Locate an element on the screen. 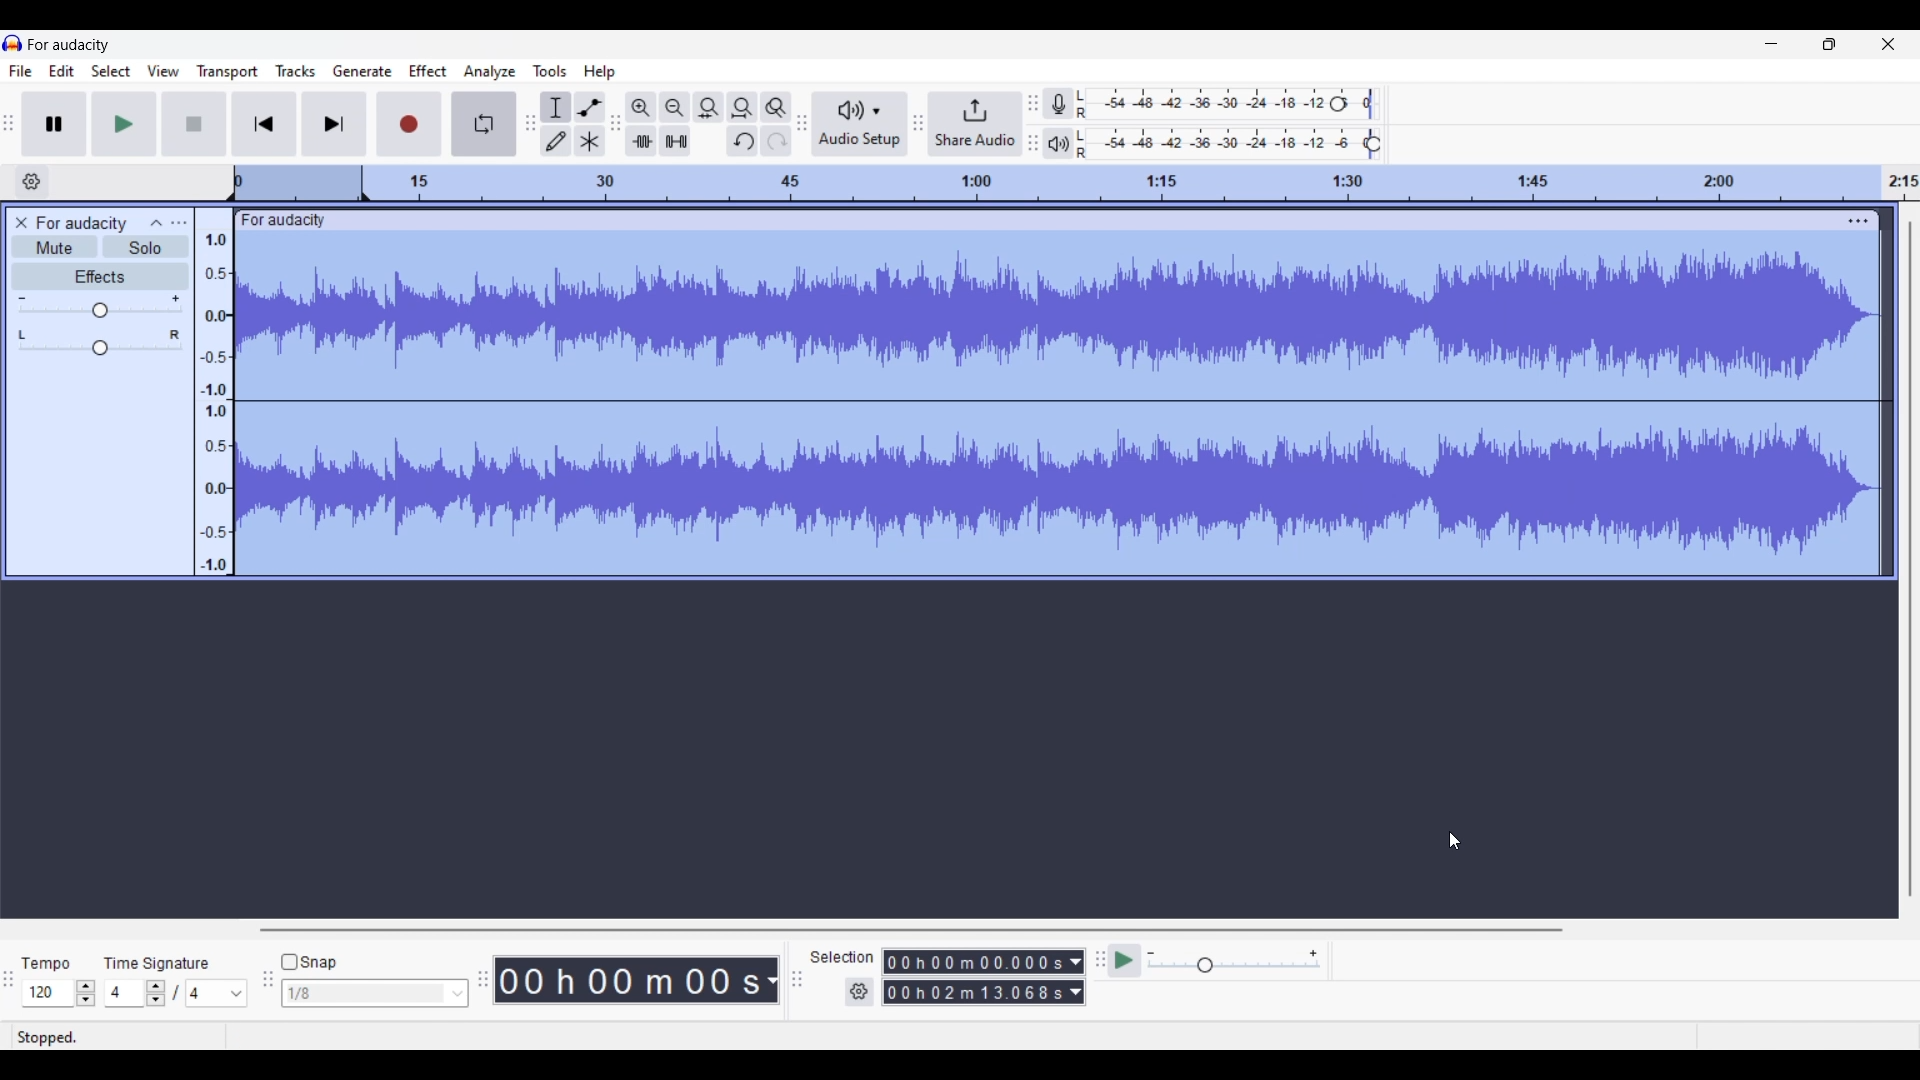 The image size is (1920, 1080). Help menu is located at coordinates (599, 72).